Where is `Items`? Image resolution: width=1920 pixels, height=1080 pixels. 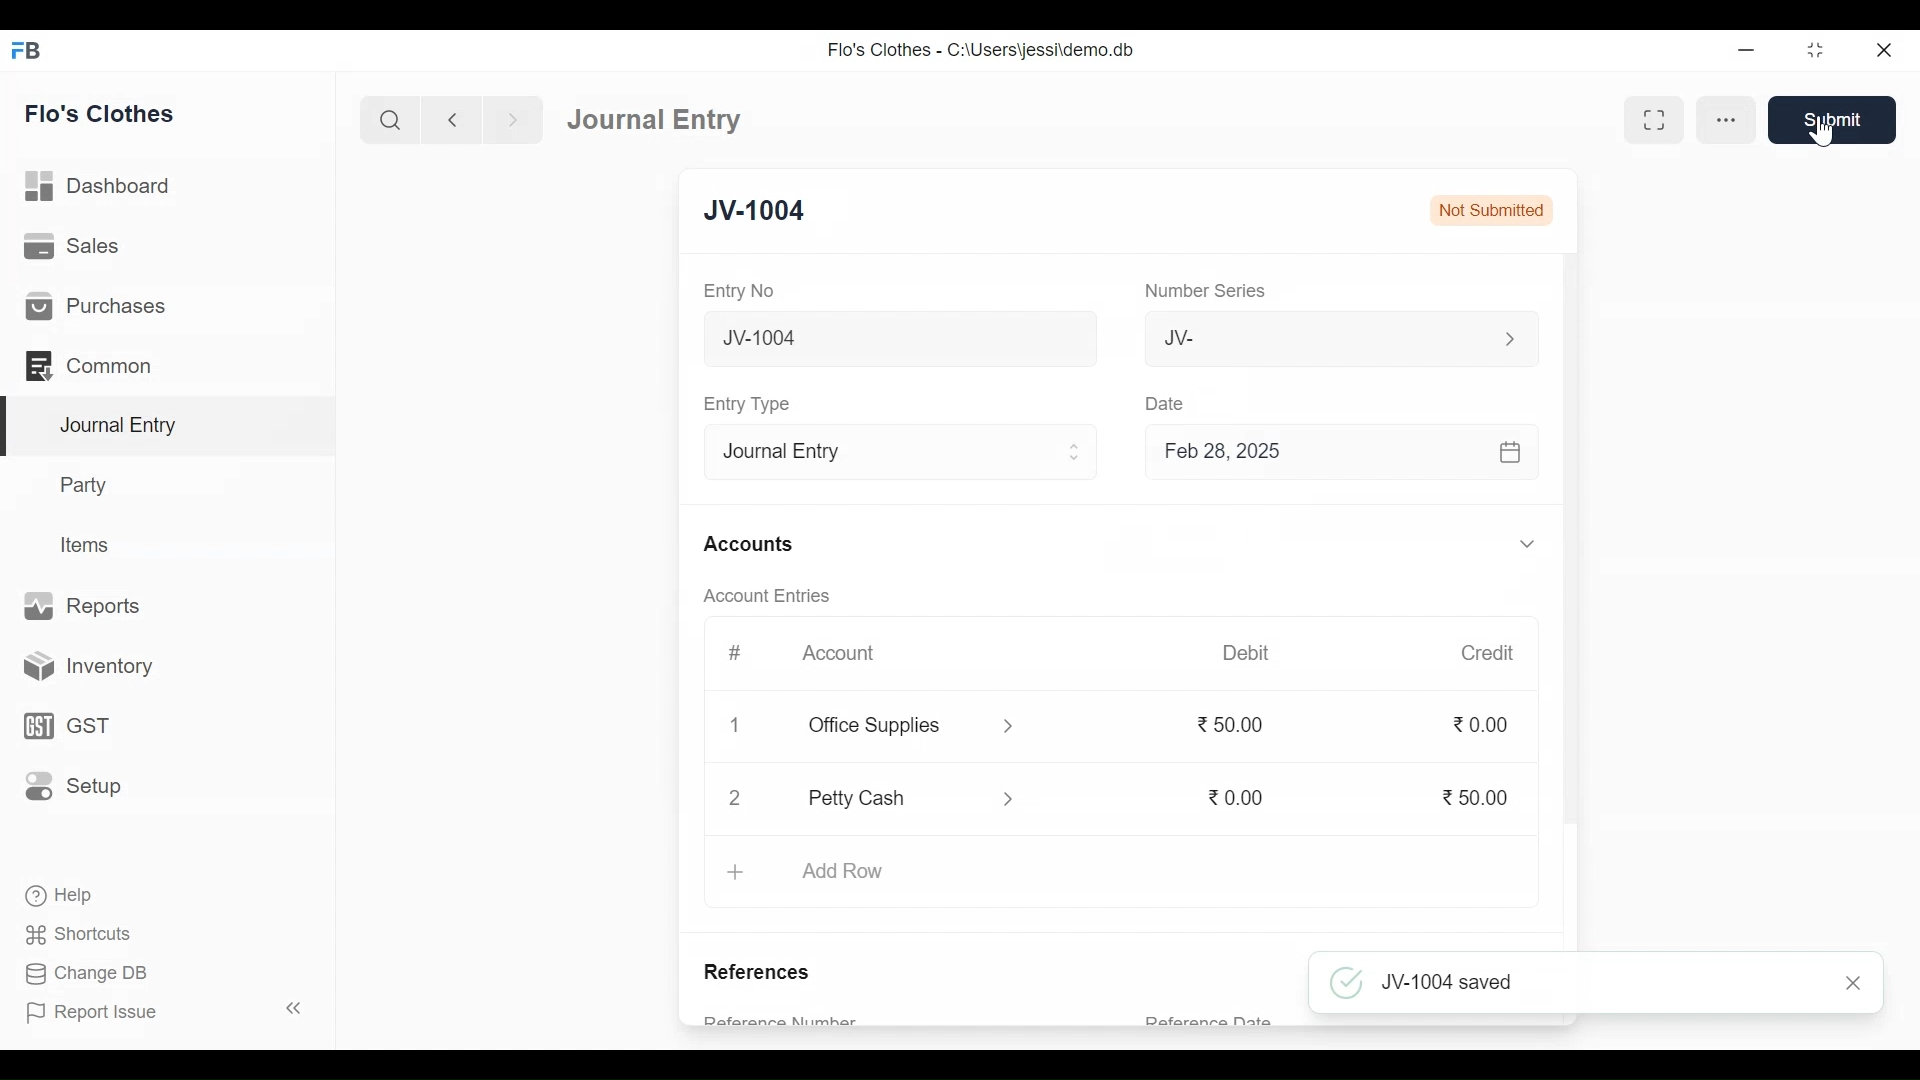
Items is located at coordinates (88, 545).